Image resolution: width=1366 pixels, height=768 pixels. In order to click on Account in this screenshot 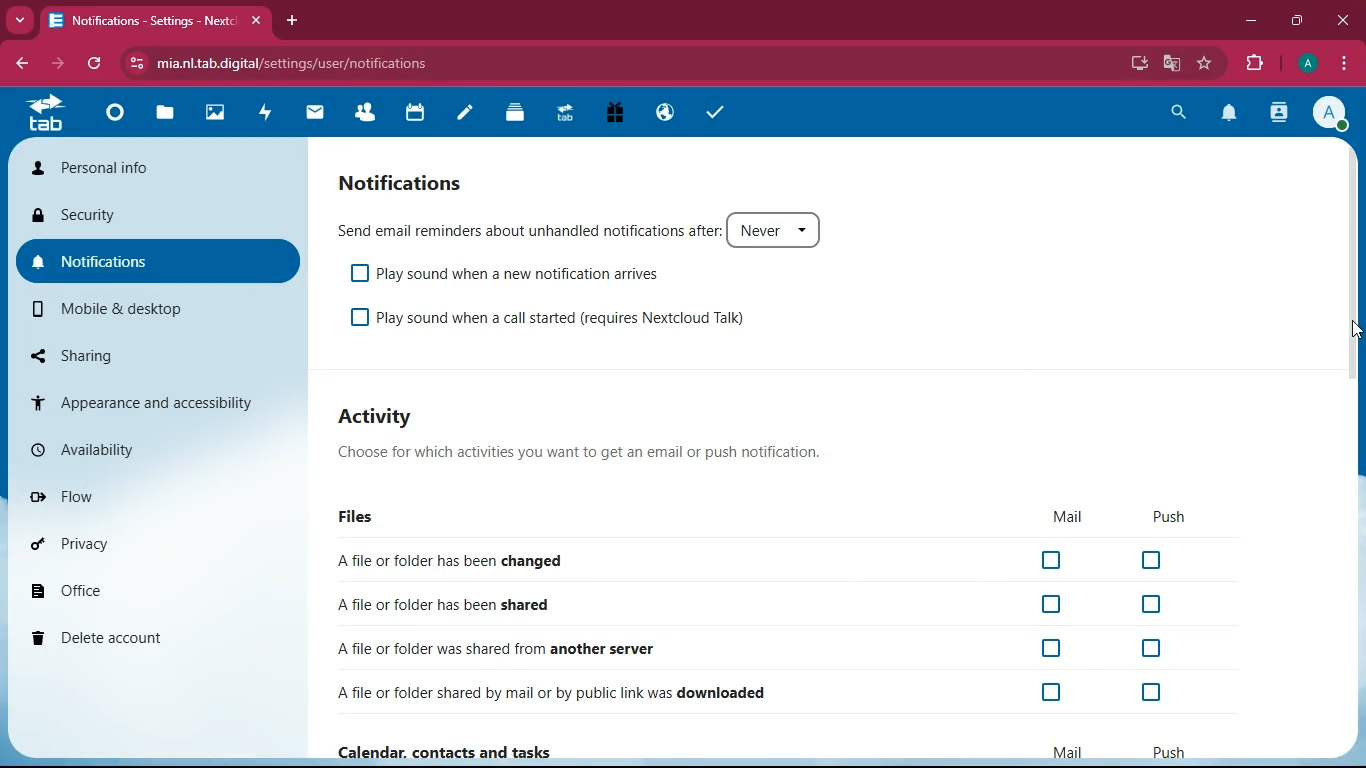, I will do `click(1330, 112)`.